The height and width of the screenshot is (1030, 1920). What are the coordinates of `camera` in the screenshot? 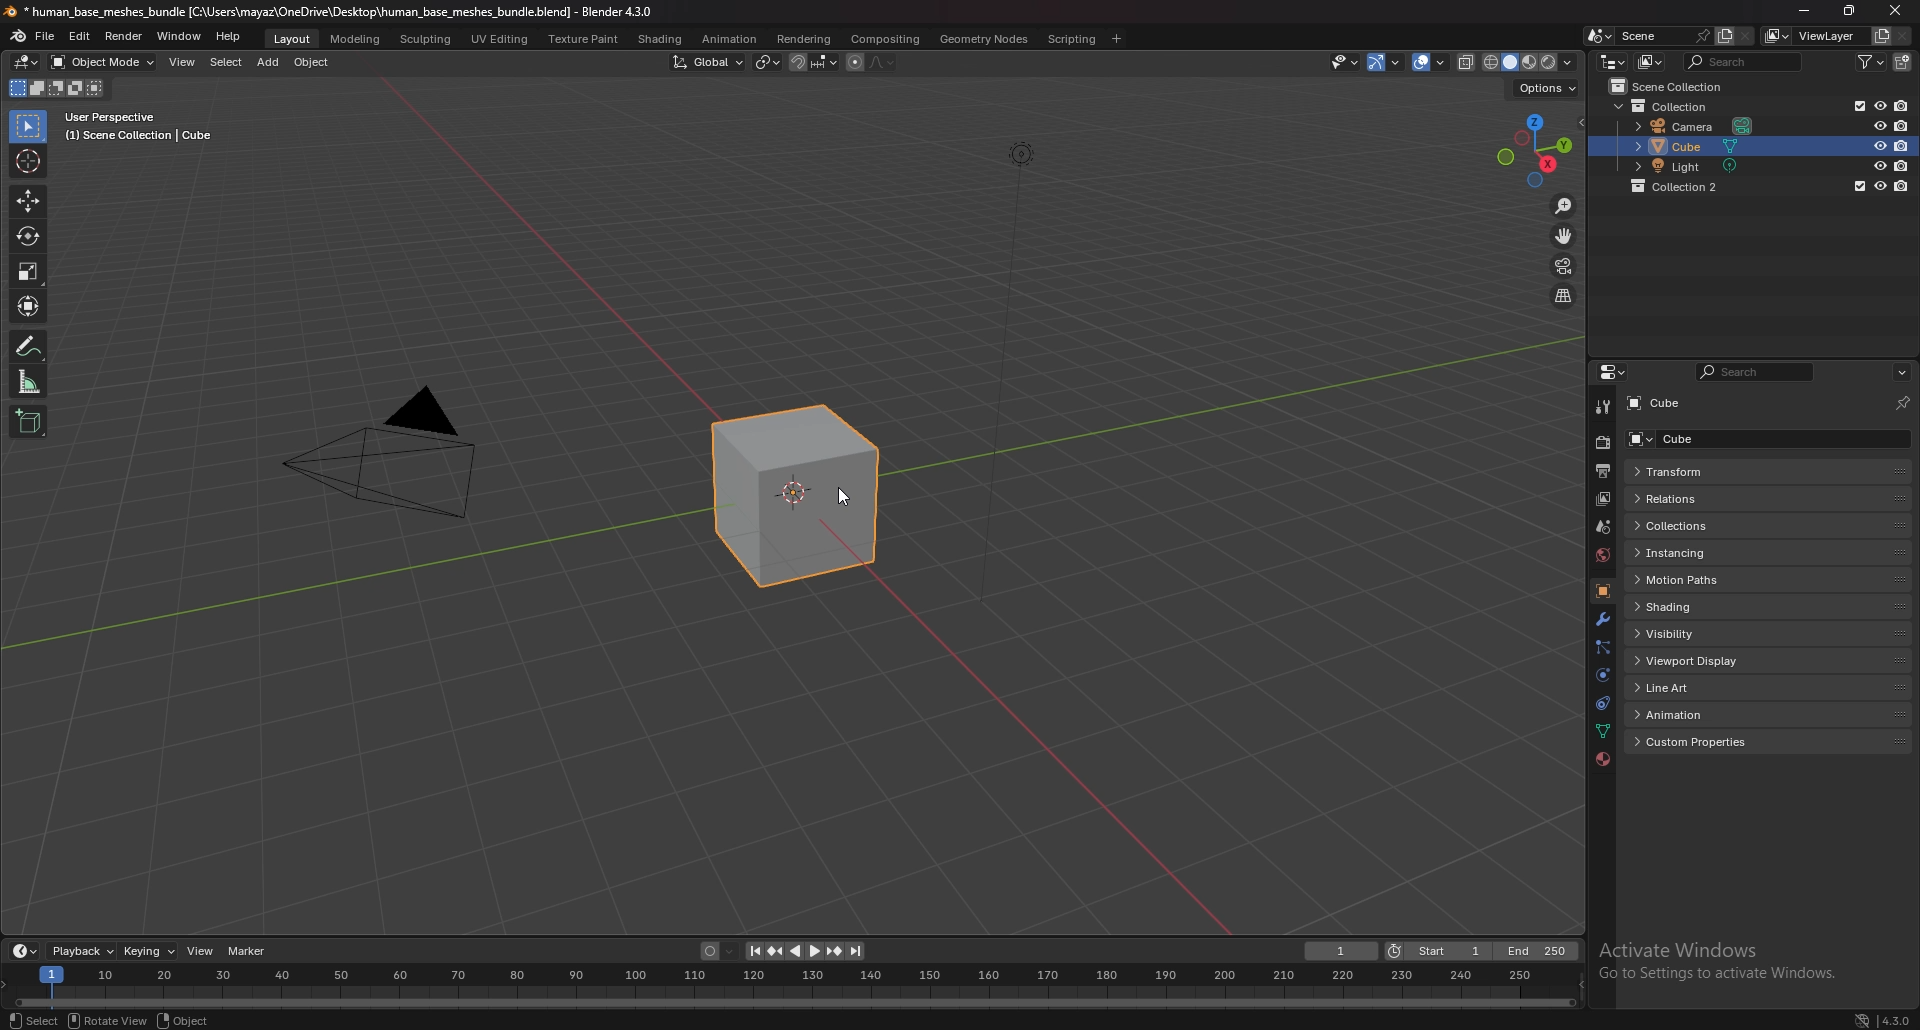 It's located at (378, 450).